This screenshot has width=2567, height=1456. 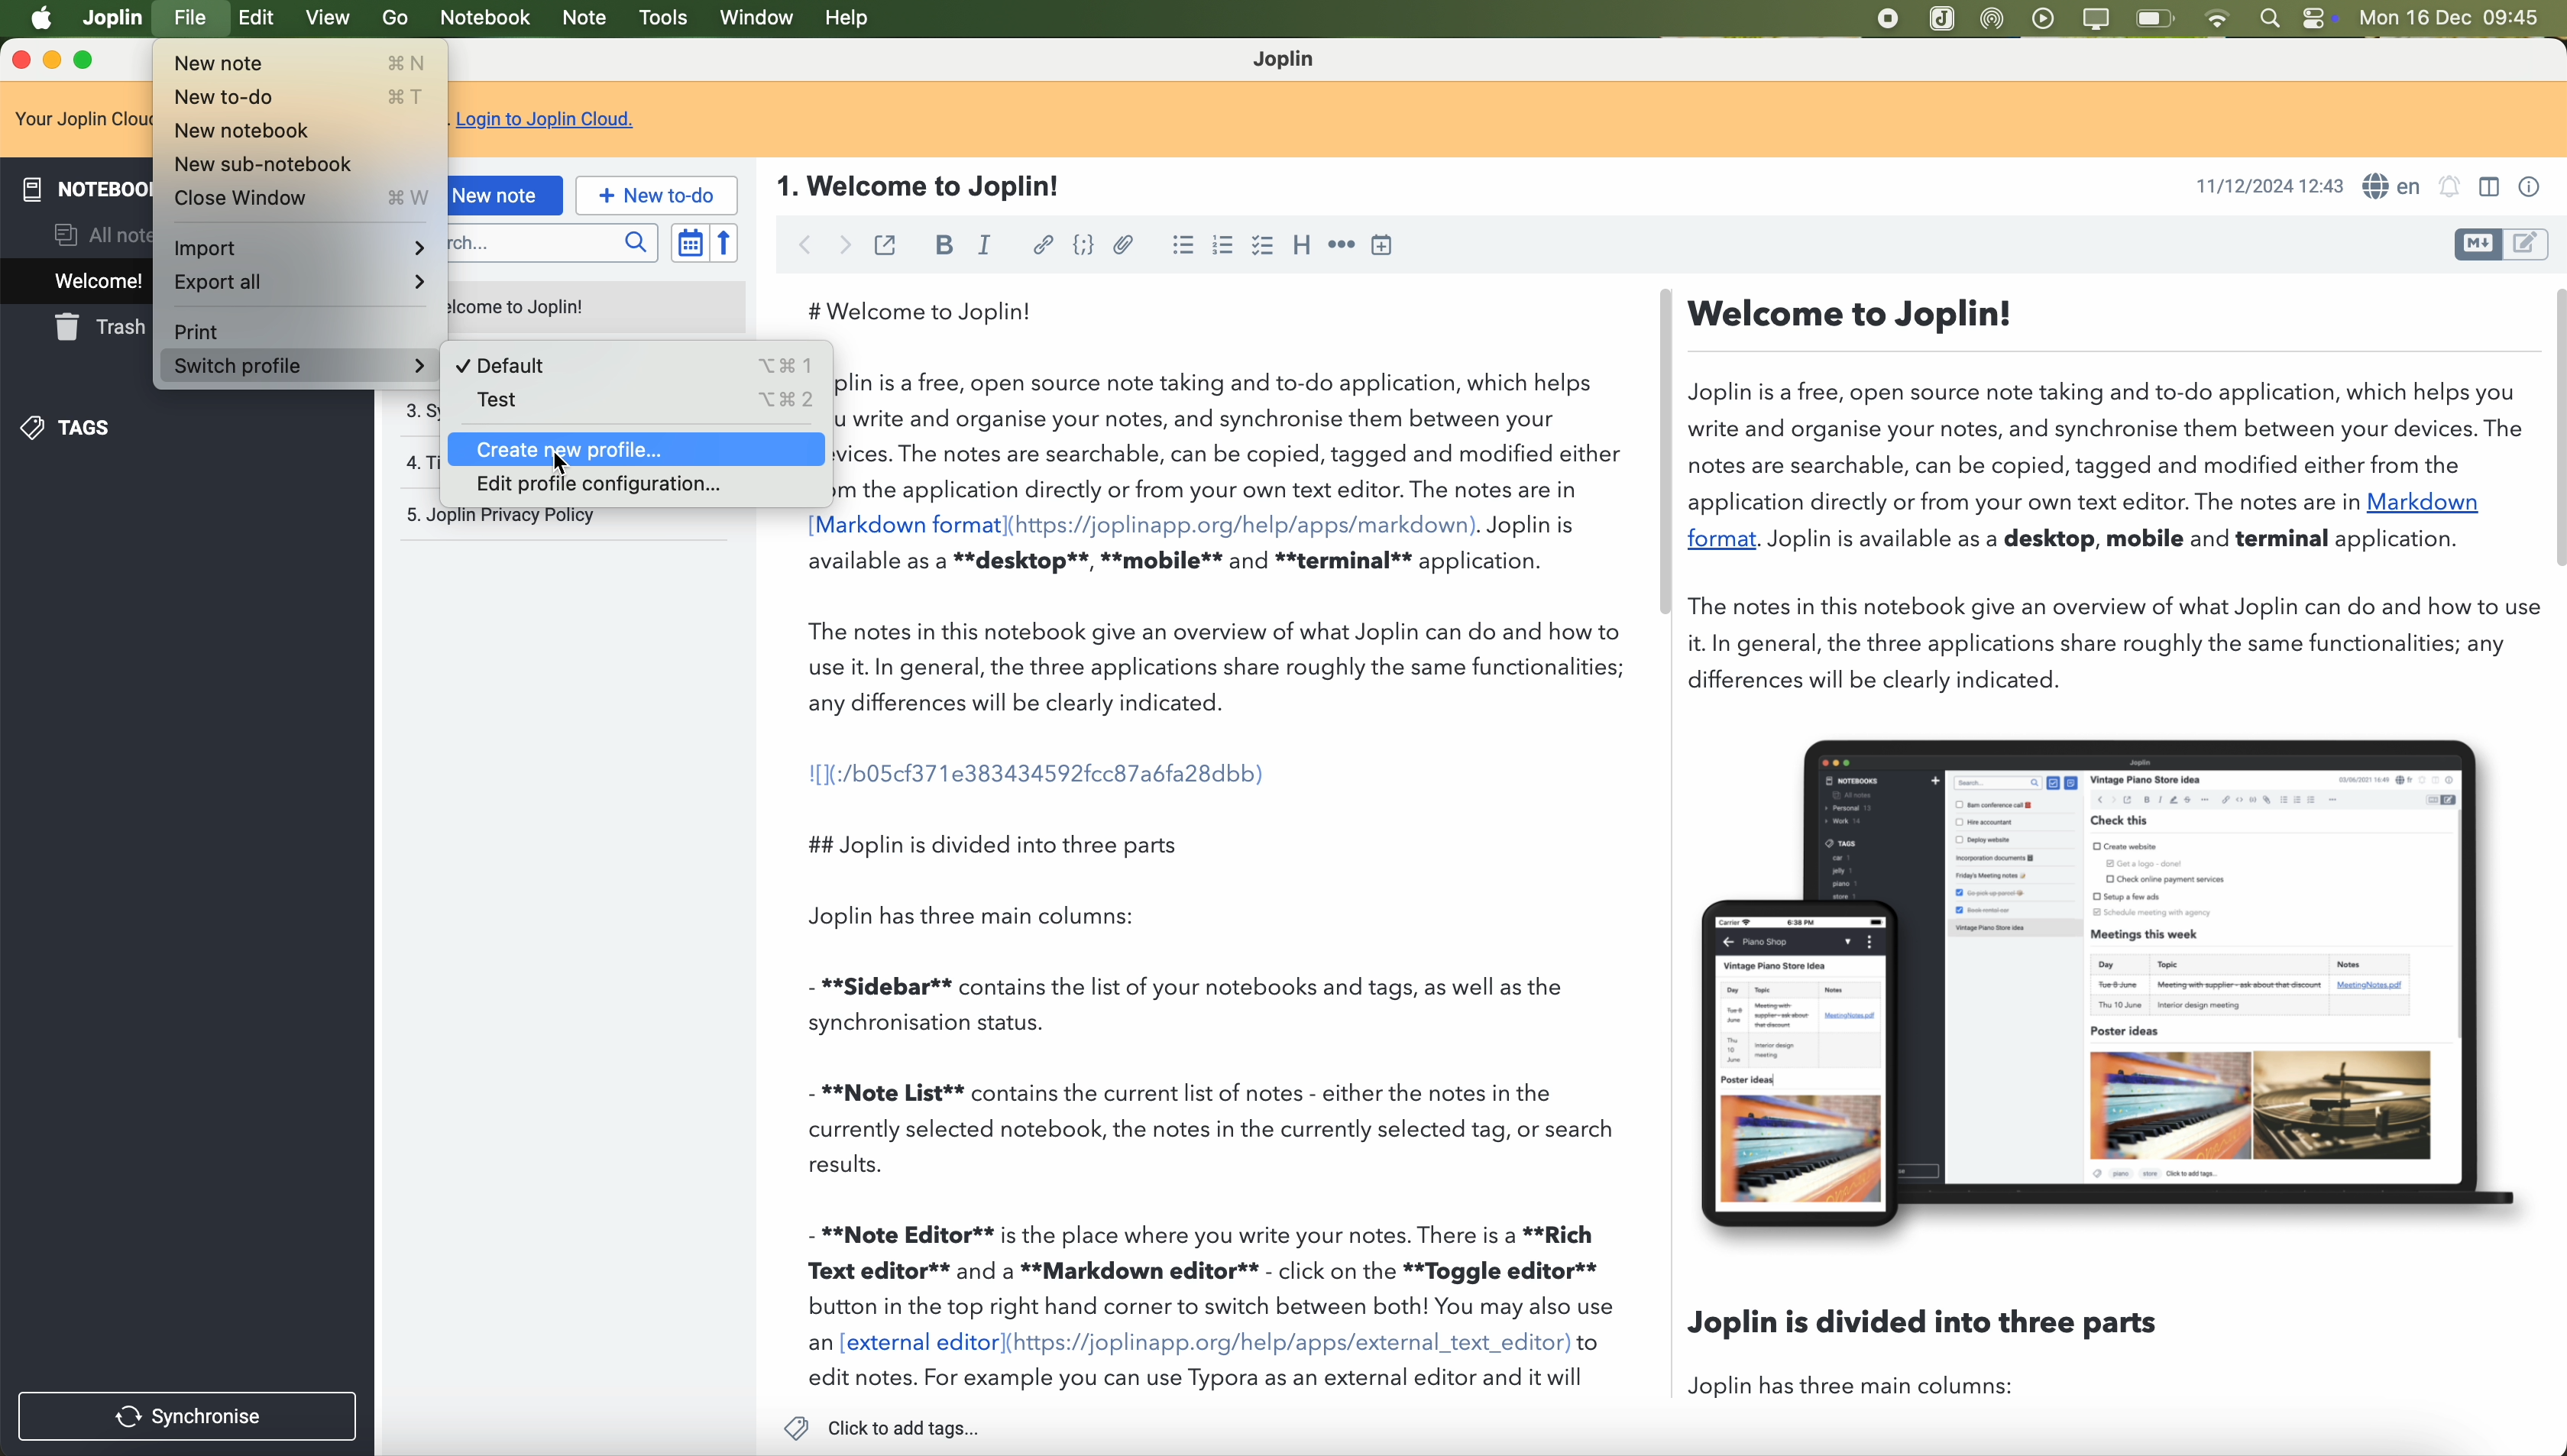 What do you see at coordinates (295, 65) in the screenshot?
I see `New note` at bounding box center [295, 65].